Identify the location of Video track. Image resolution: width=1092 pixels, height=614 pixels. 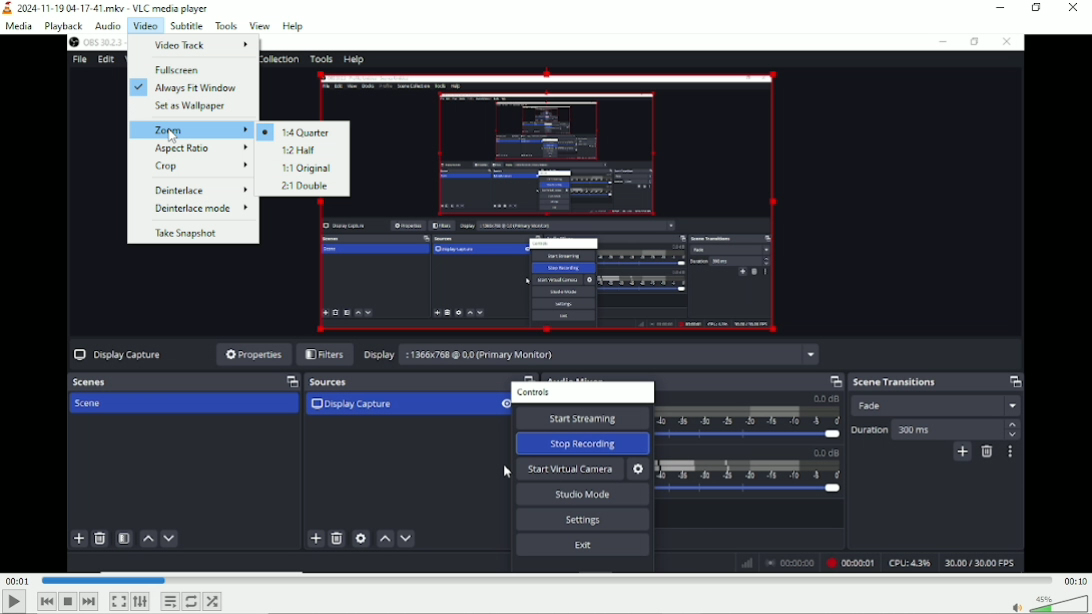
(203, 44).